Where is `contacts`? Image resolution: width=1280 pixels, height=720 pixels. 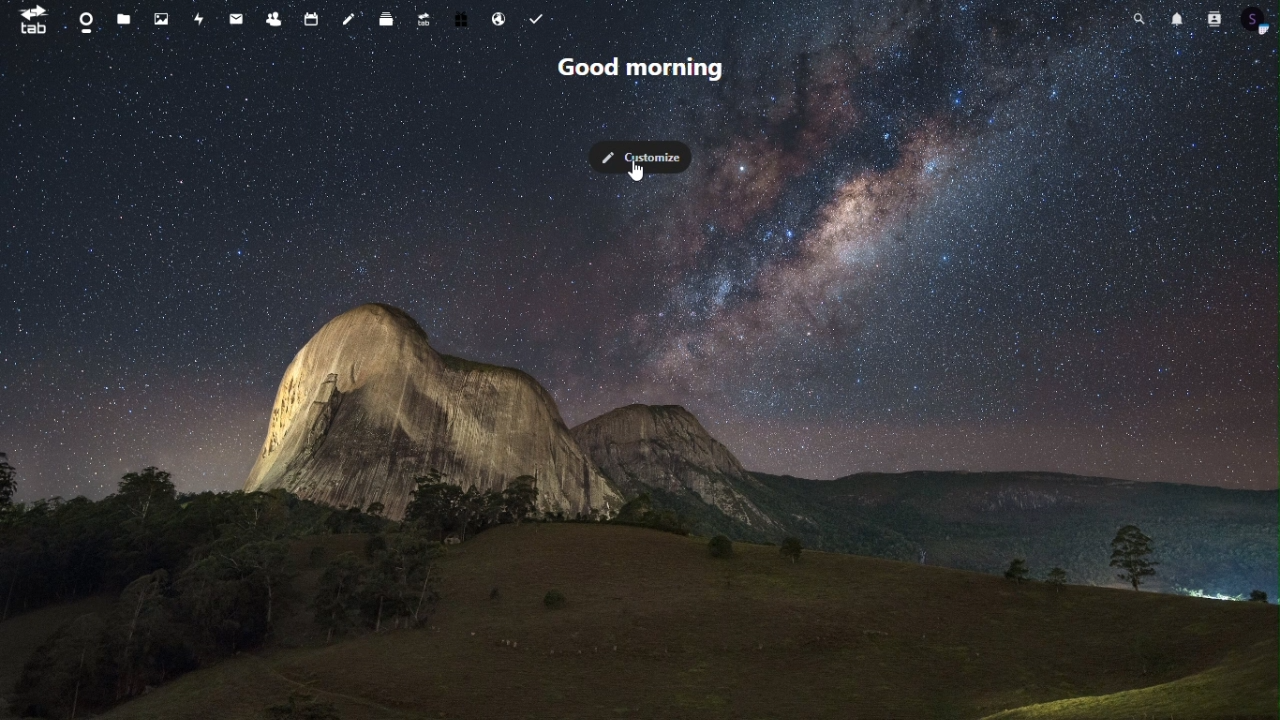 contacts is located at coordinates (1210, 18).